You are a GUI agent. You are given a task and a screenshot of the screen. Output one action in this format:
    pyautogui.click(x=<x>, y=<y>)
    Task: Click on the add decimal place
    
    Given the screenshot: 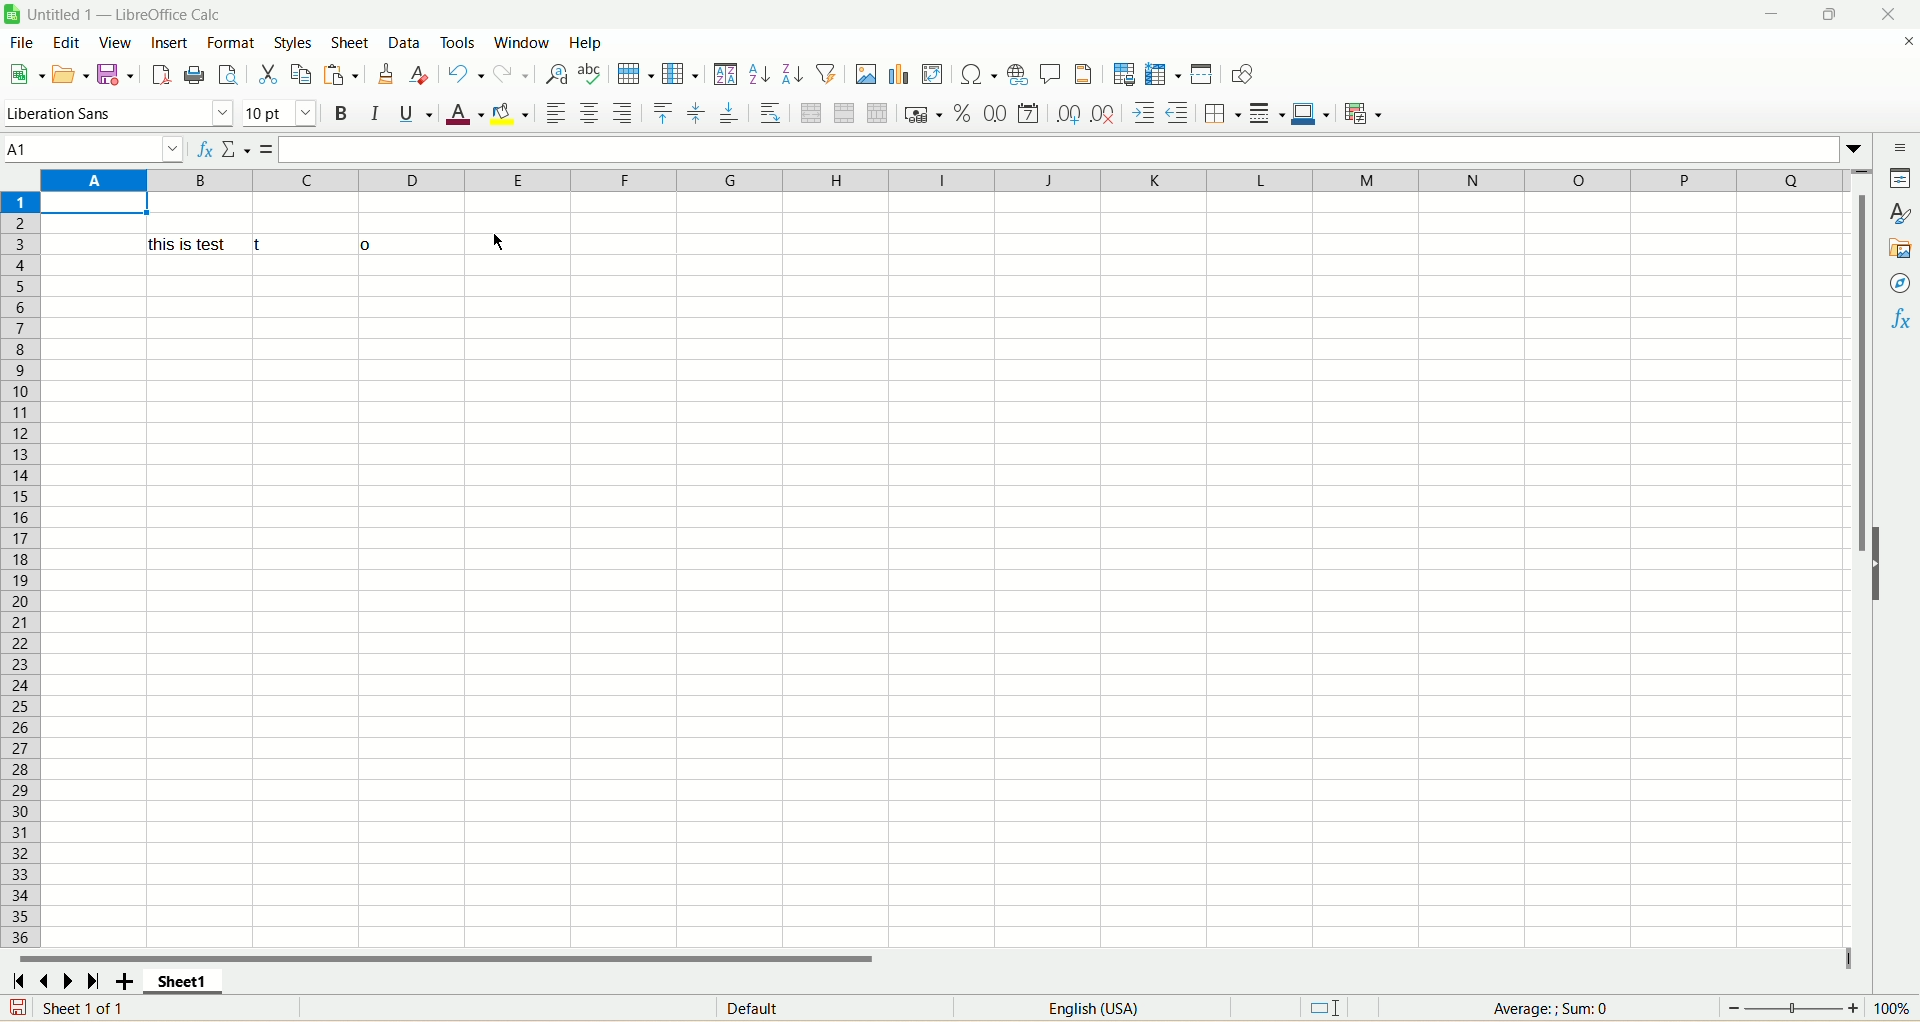 What is the action you would take?
    pyautogui.click(x=1071, y=114)
    